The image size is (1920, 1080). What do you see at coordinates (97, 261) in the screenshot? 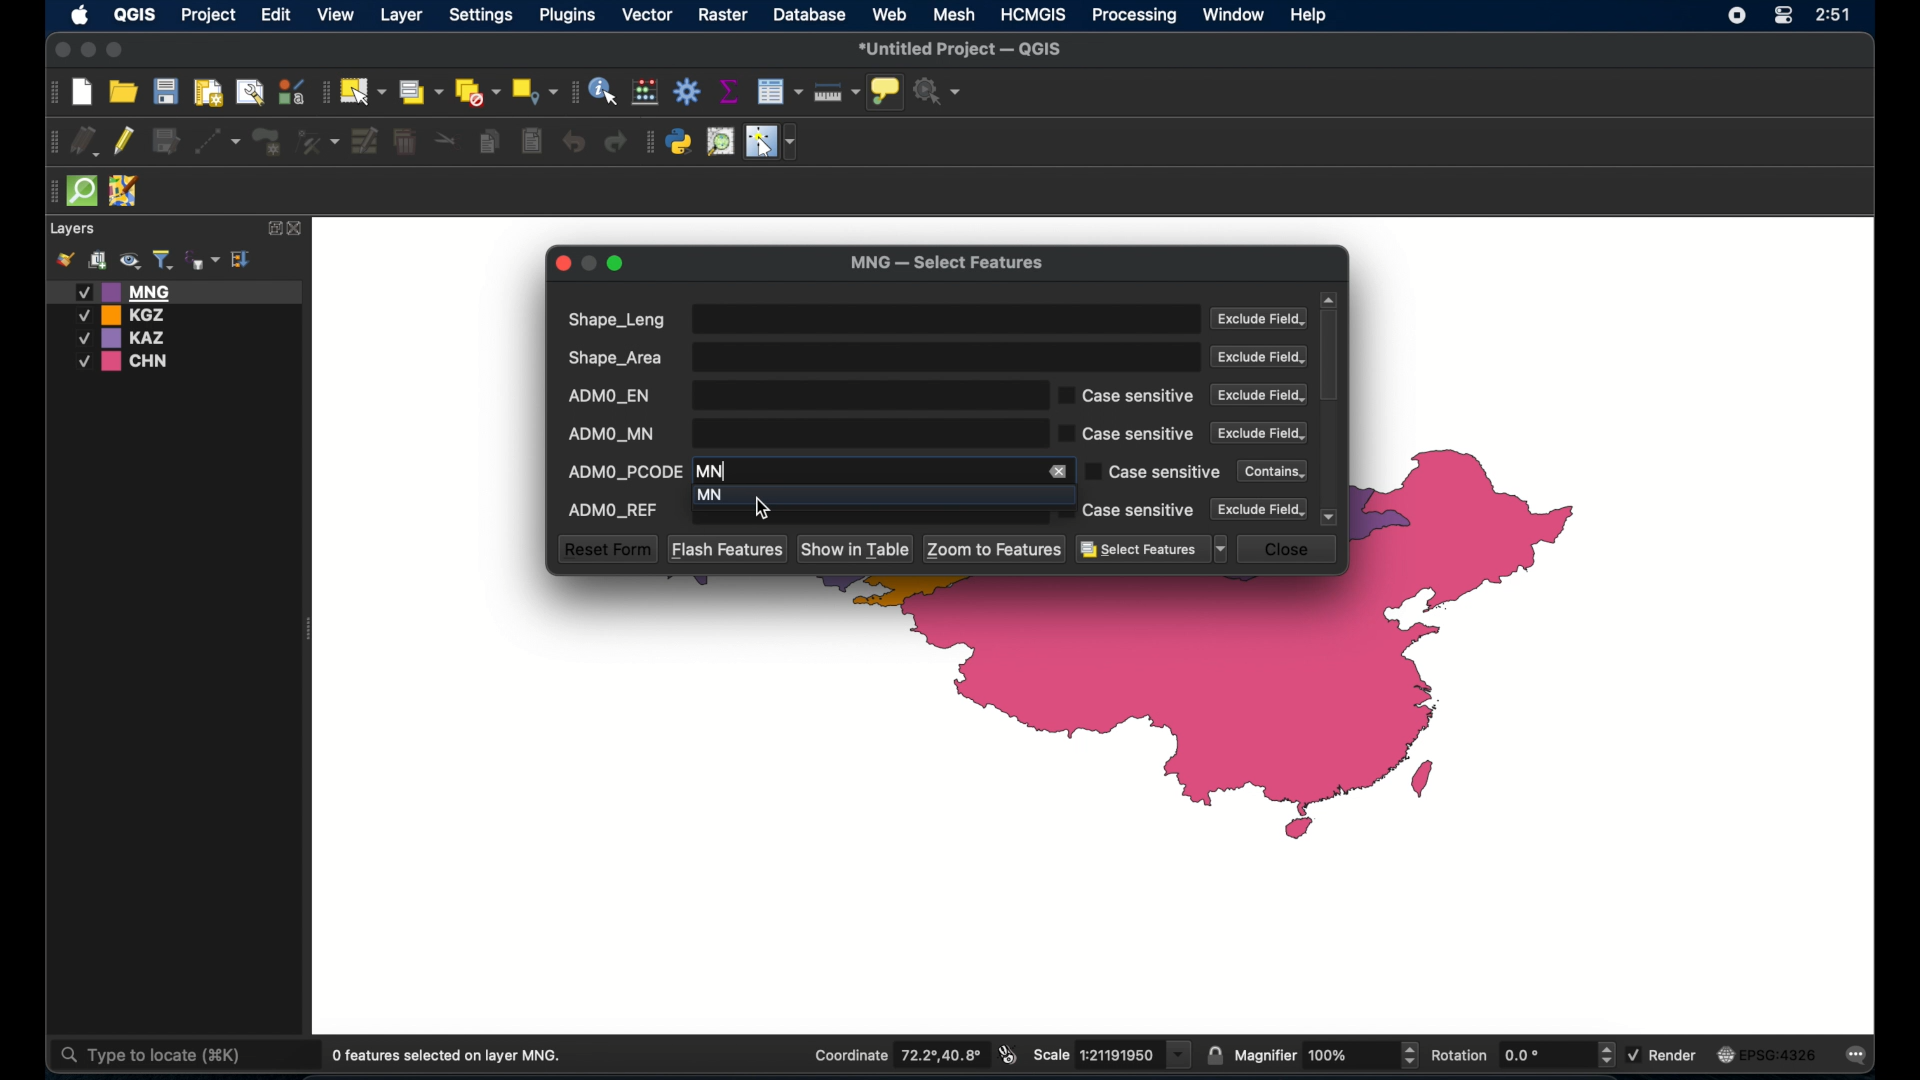
I see `add group` at bounding box center [97, 261].